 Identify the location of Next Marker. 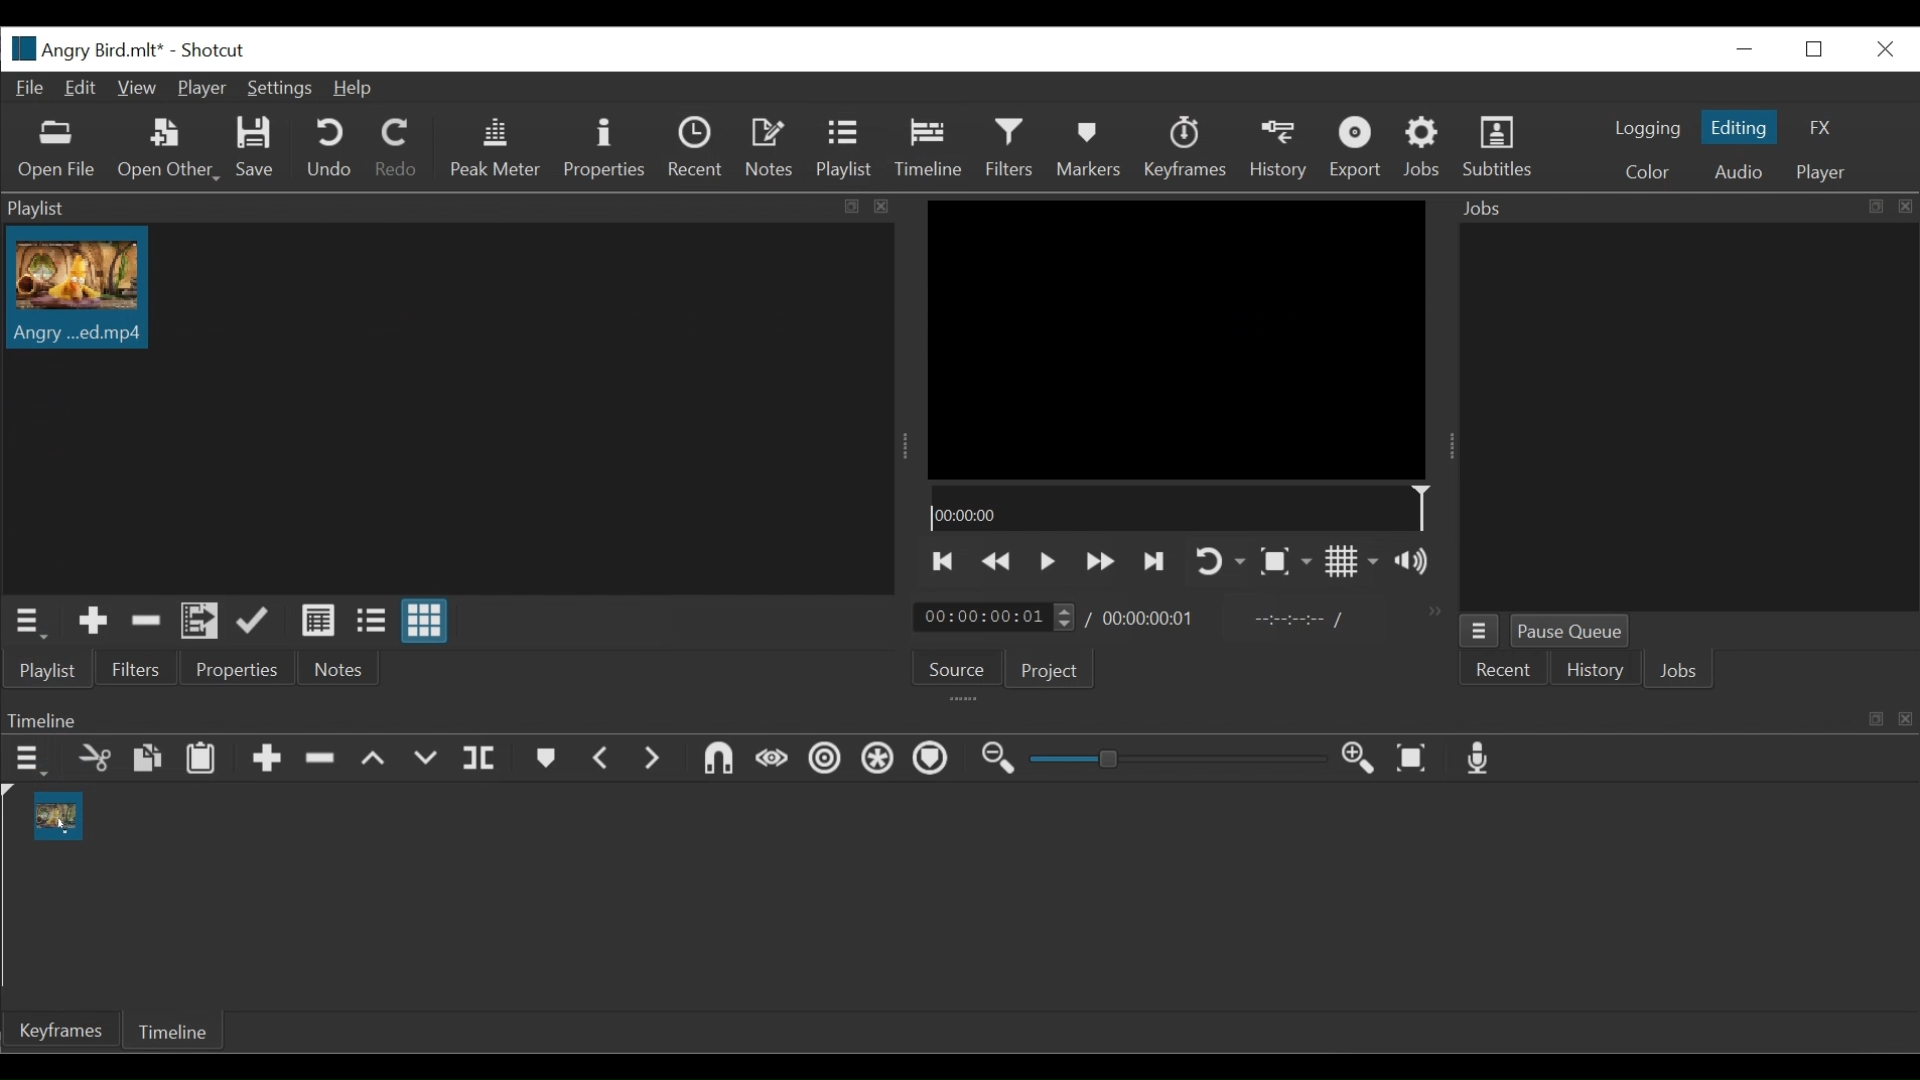
(653, 759).